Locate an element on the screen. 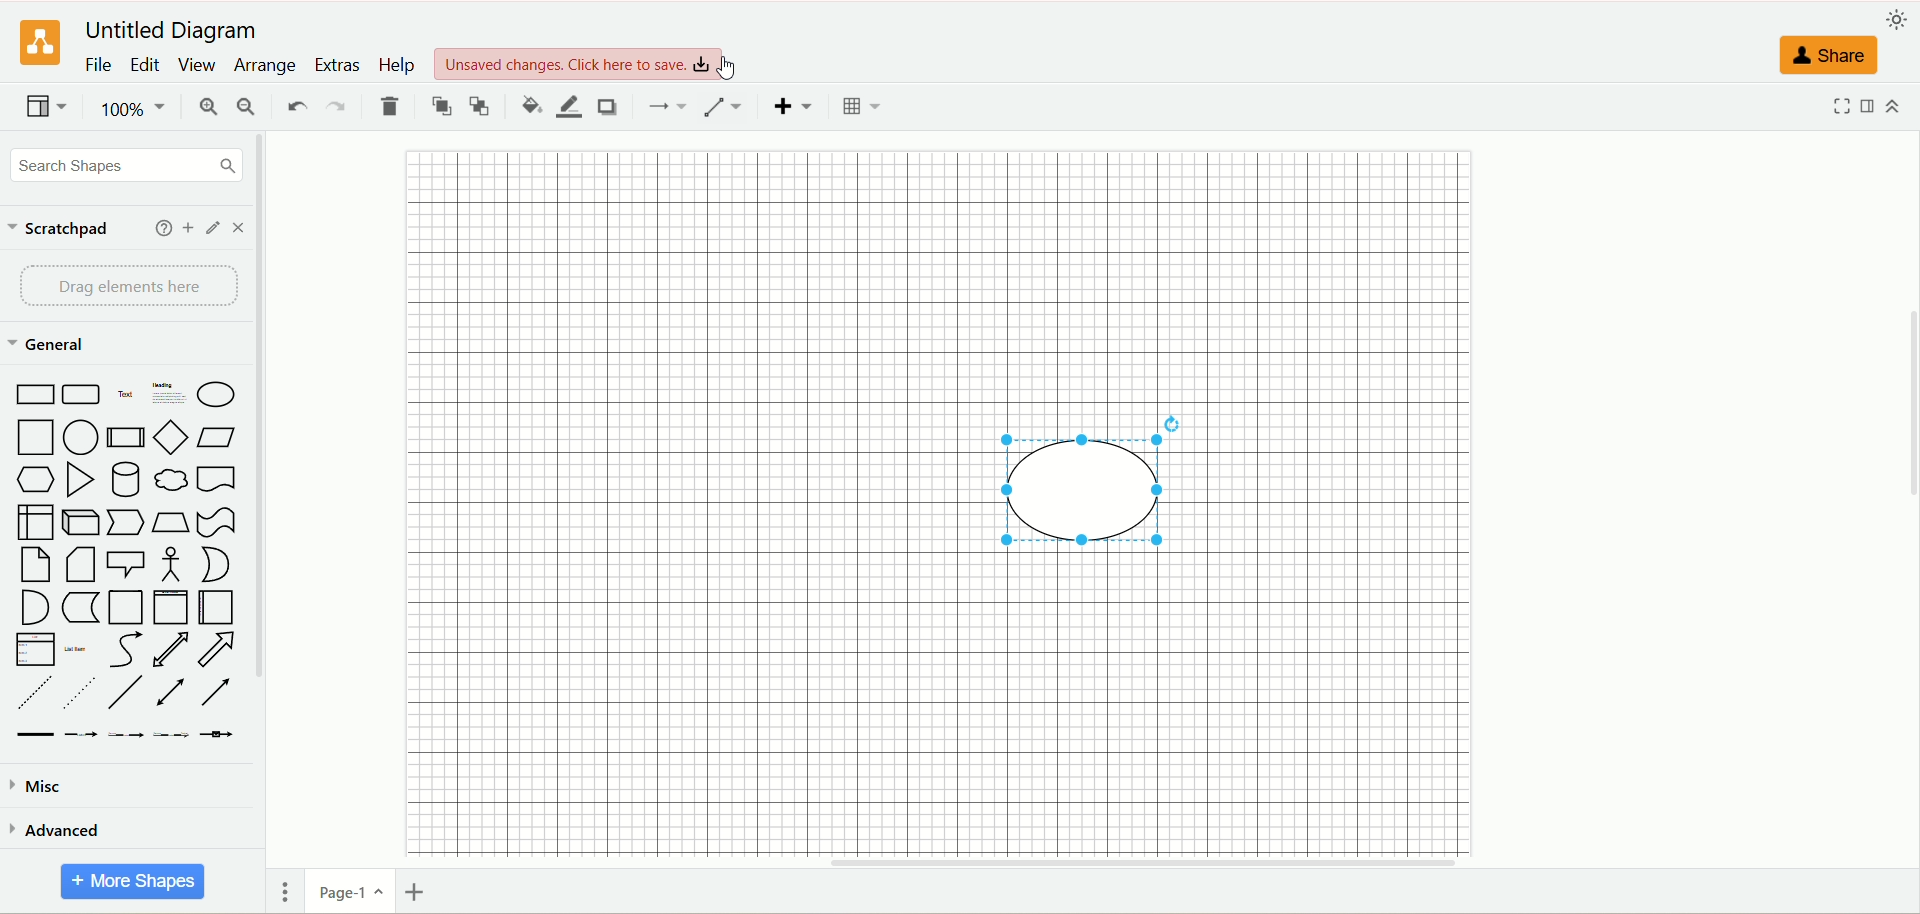 The height and width of the screenshot is (914, 1920). container is located at coordinates (125, 608).